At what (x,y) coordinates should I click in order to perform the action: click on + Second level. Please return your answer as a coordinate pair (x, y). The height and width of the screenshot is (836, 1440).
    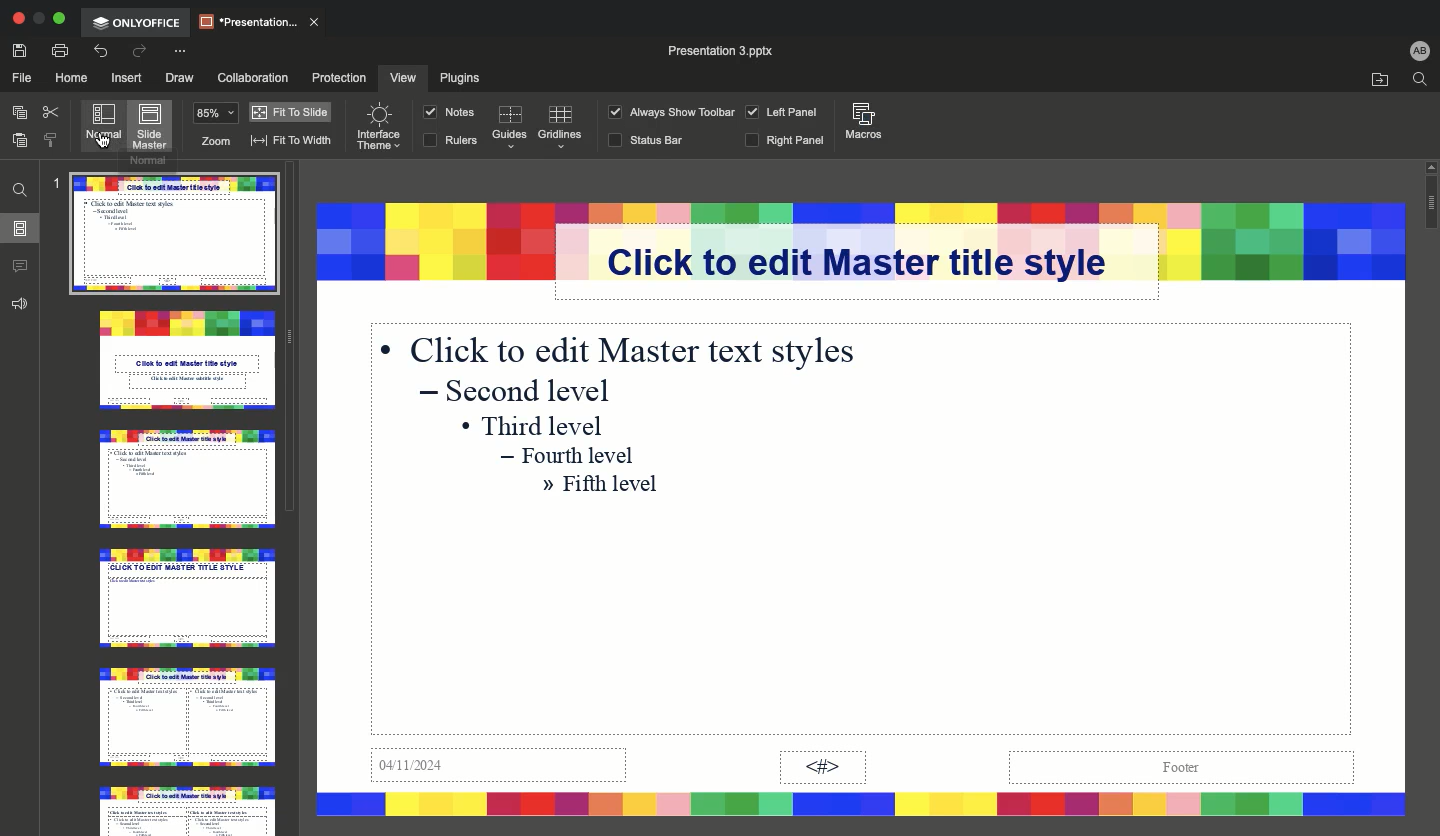
    Looking at the image, I should click on (522, 391).